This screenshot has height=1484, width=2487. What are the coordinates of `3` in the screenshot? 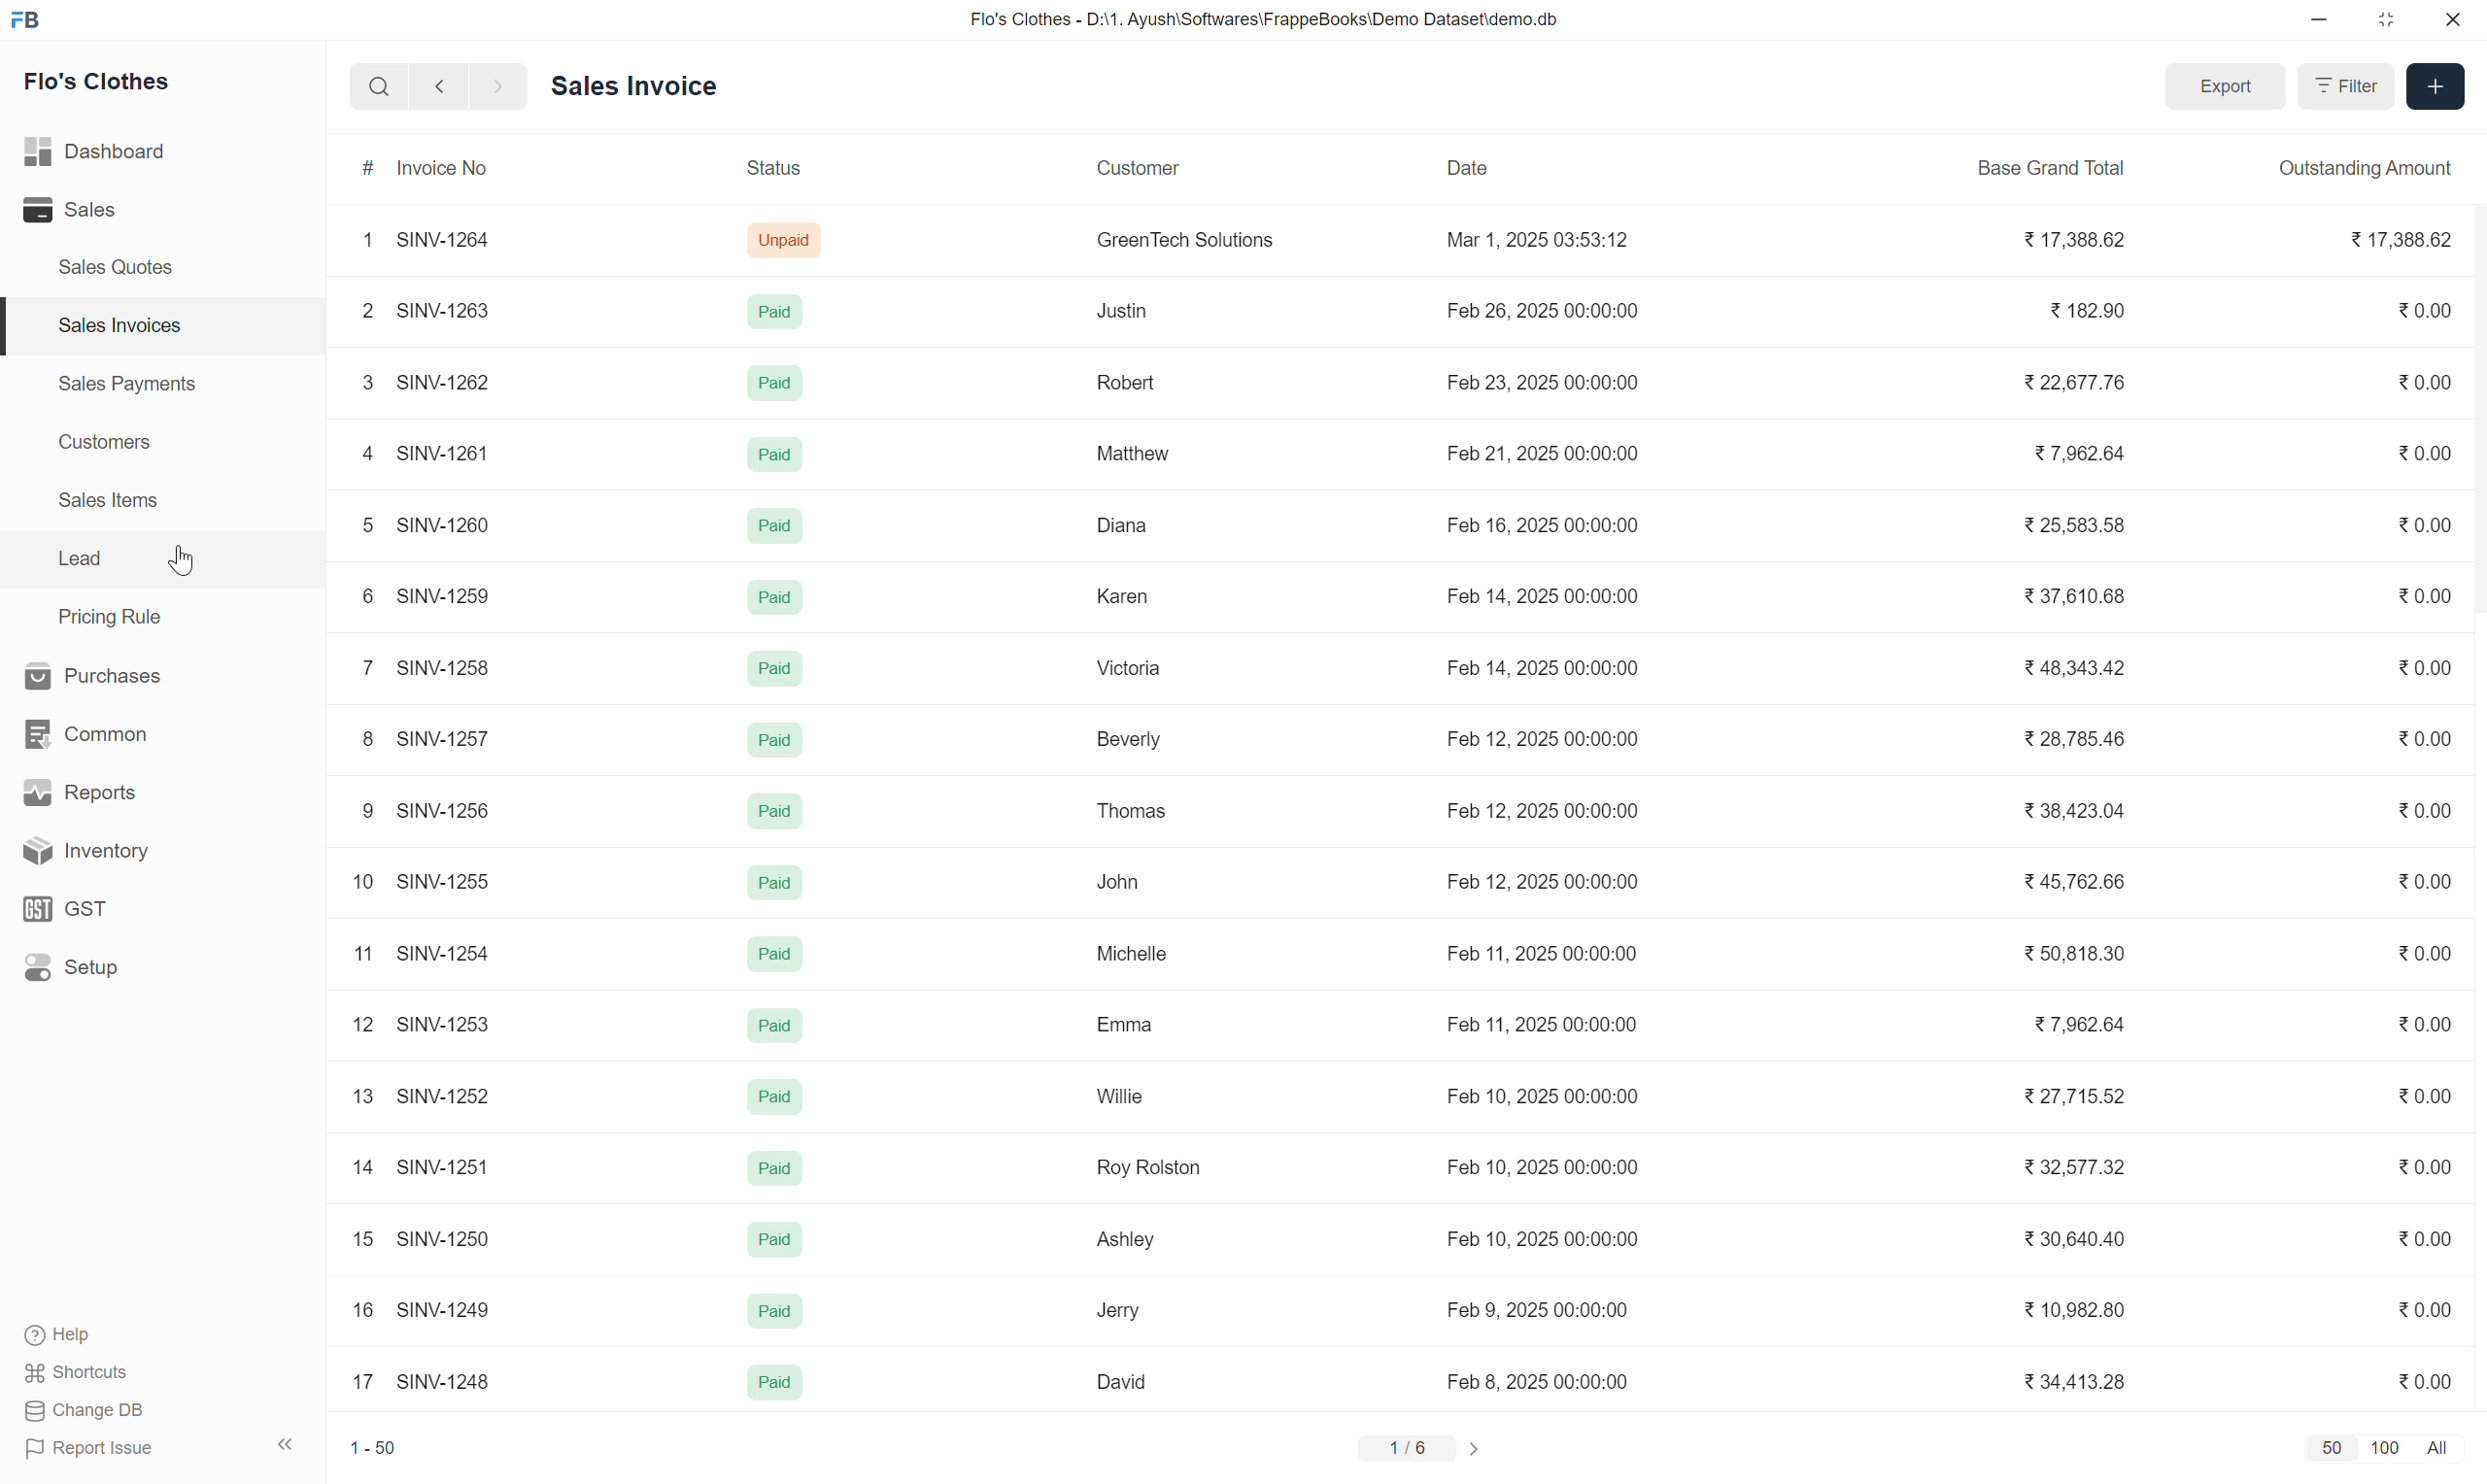 It's located at (359, 380).